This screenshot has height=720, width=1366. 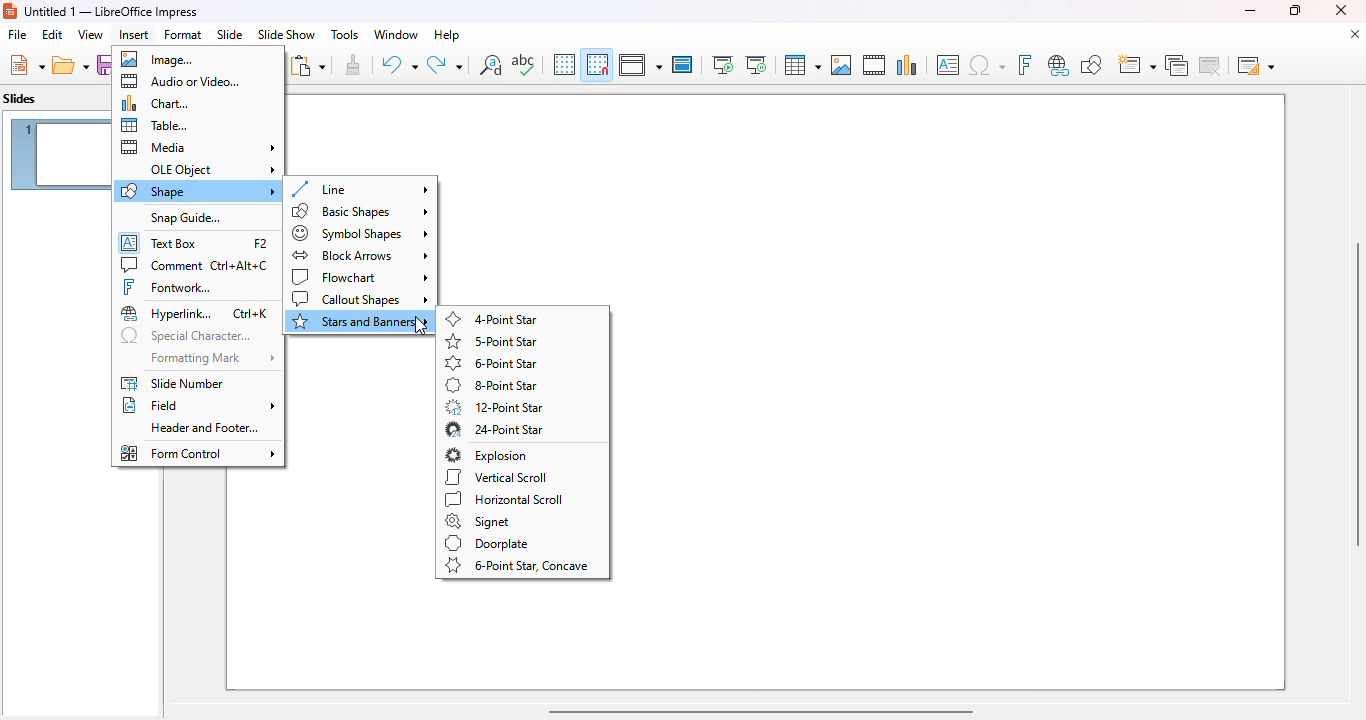 What do you see at coordinates (422, 327) in the screenshot?
I see `cursor` at bounding box center [422, 327].